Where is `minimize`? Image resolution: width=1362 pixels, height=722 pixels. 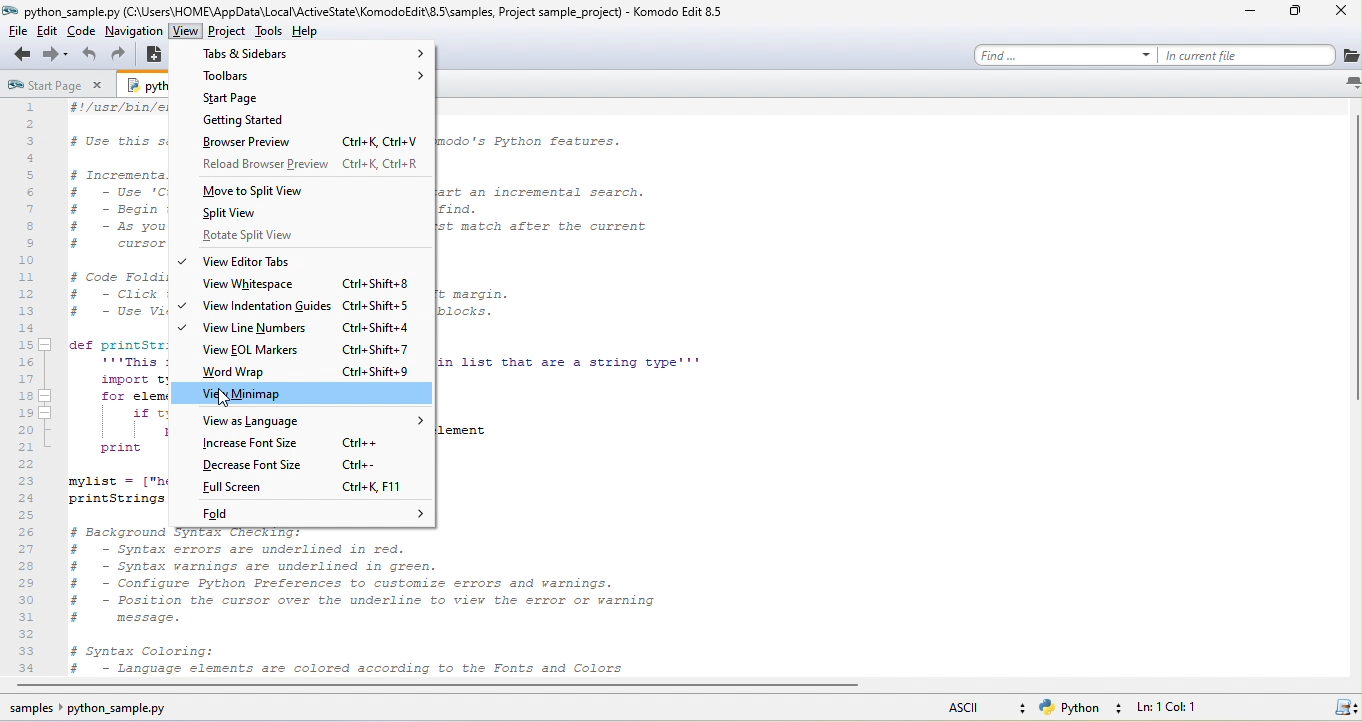 minimize is located at coordinates (1246, 13).